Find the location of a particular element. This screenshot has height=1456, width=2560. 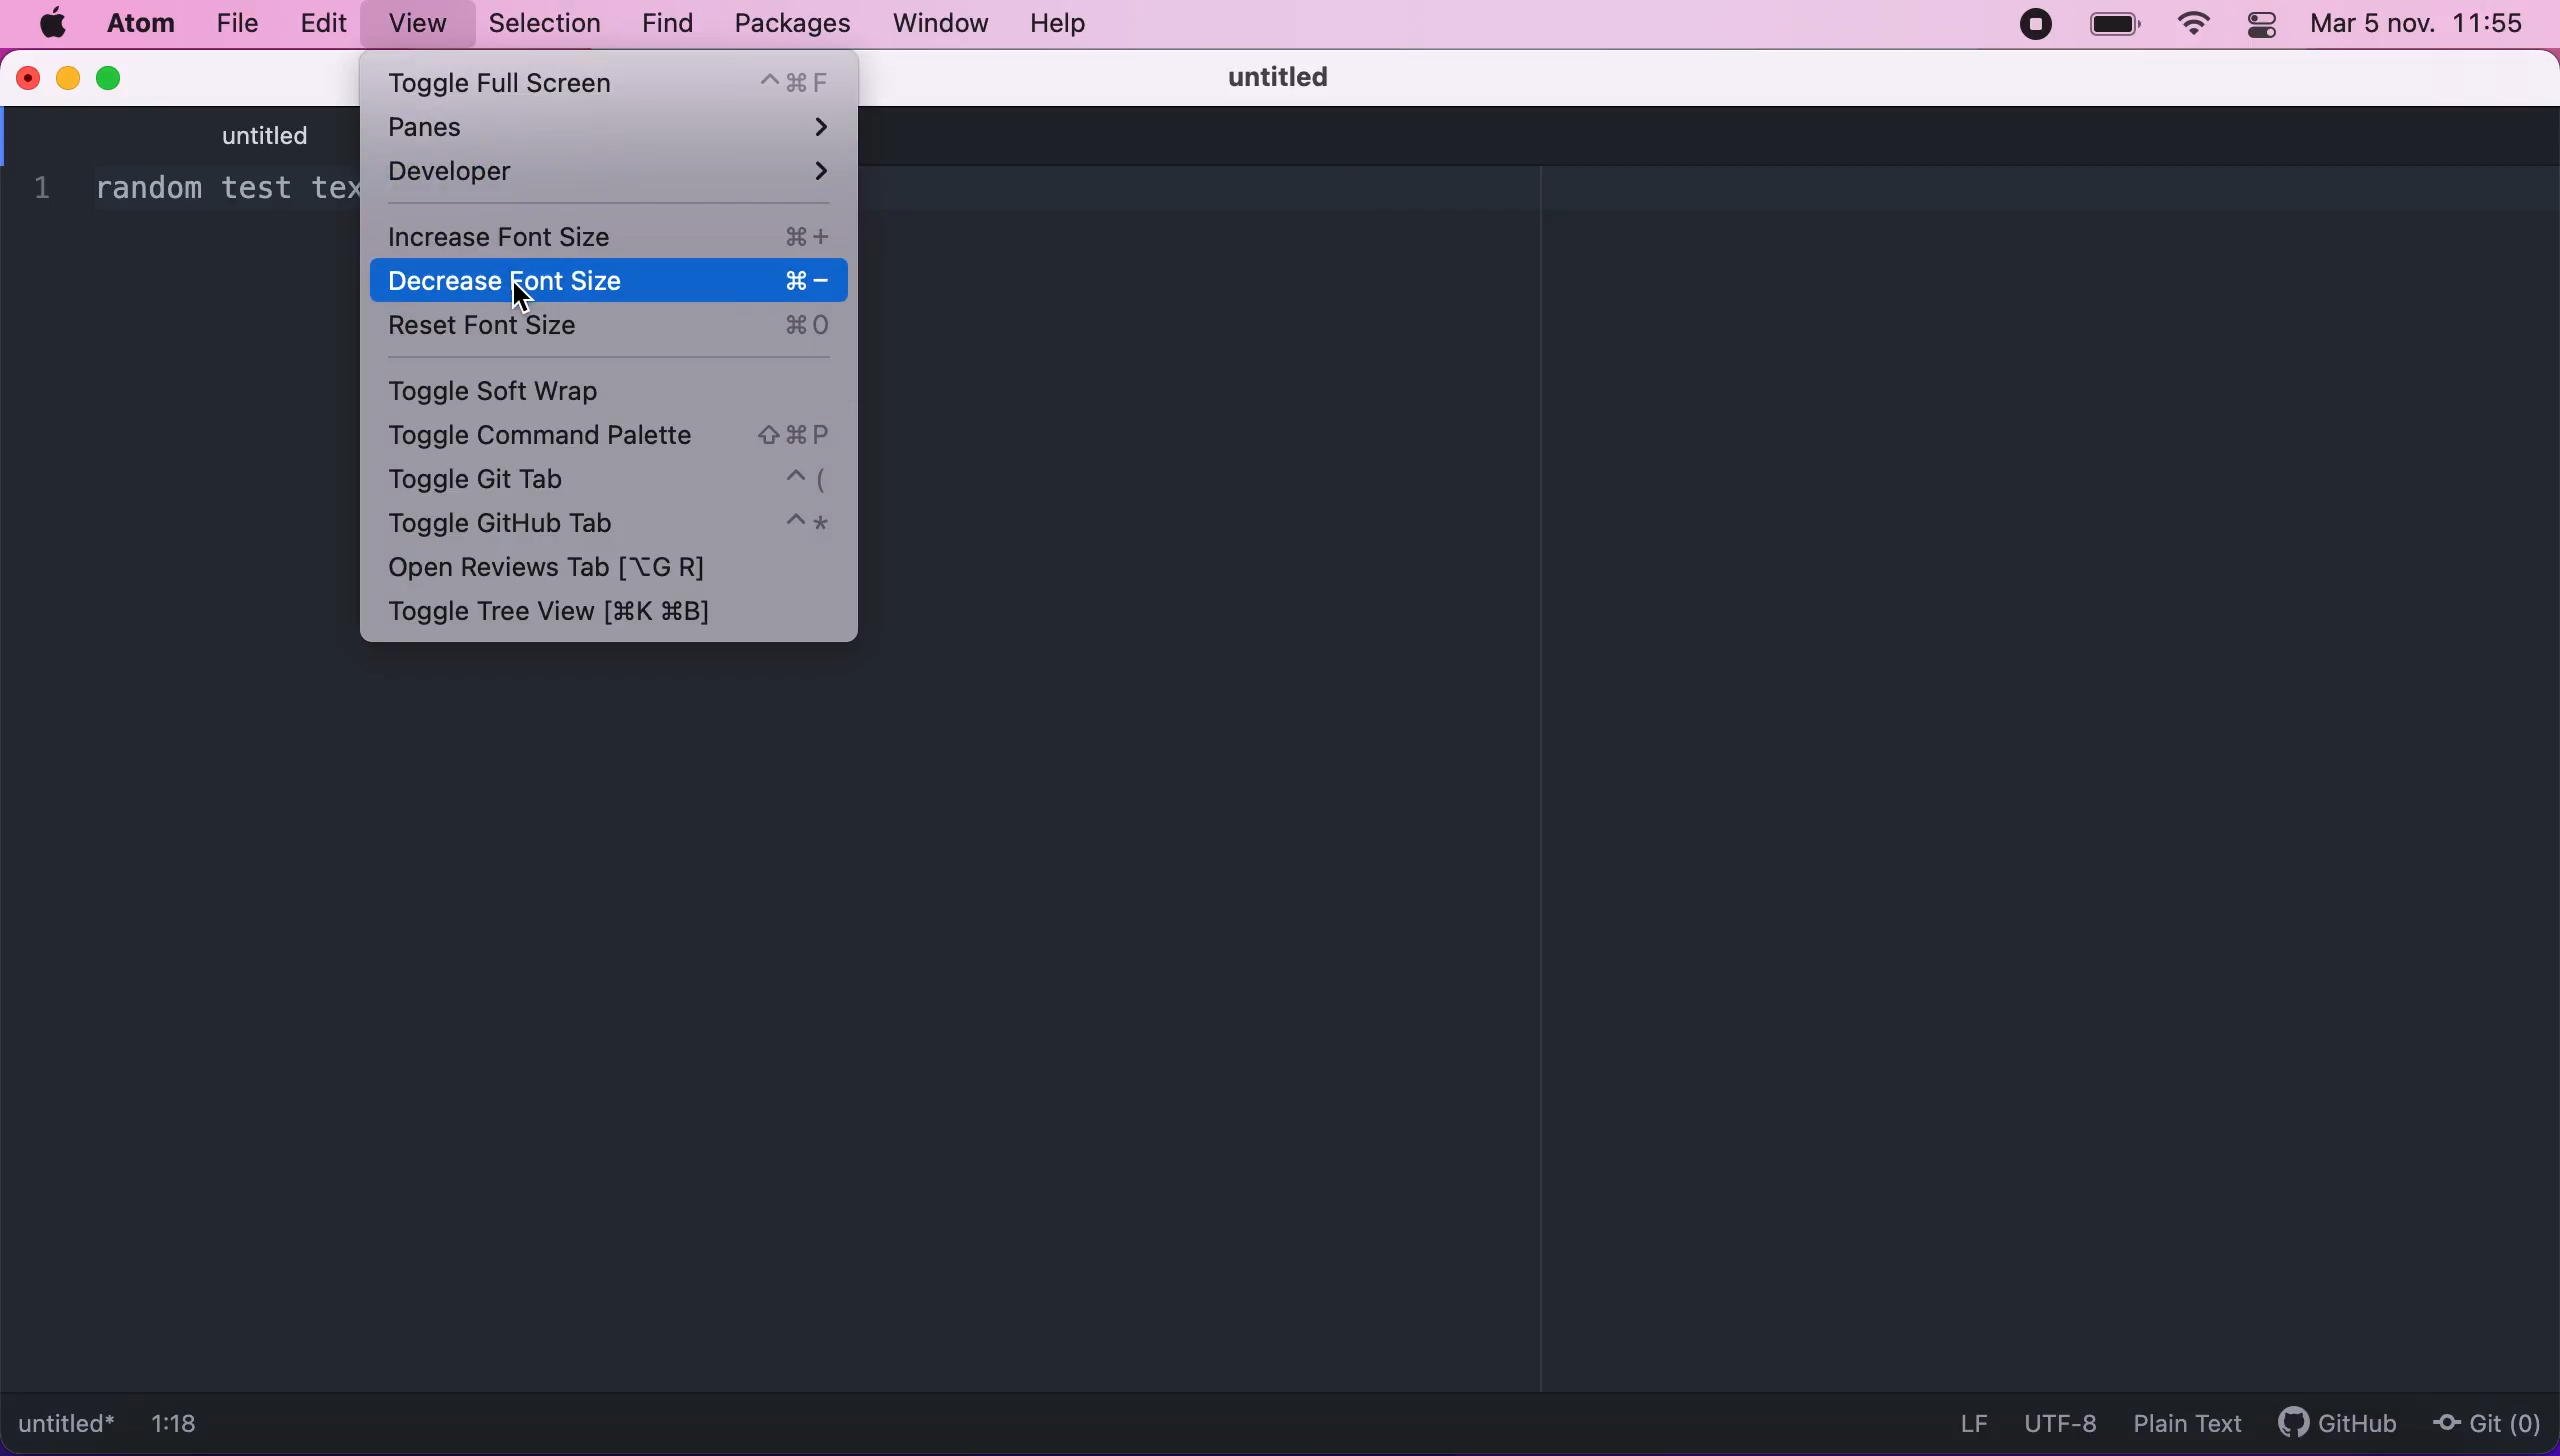

view is located at coordinates (424, 23).